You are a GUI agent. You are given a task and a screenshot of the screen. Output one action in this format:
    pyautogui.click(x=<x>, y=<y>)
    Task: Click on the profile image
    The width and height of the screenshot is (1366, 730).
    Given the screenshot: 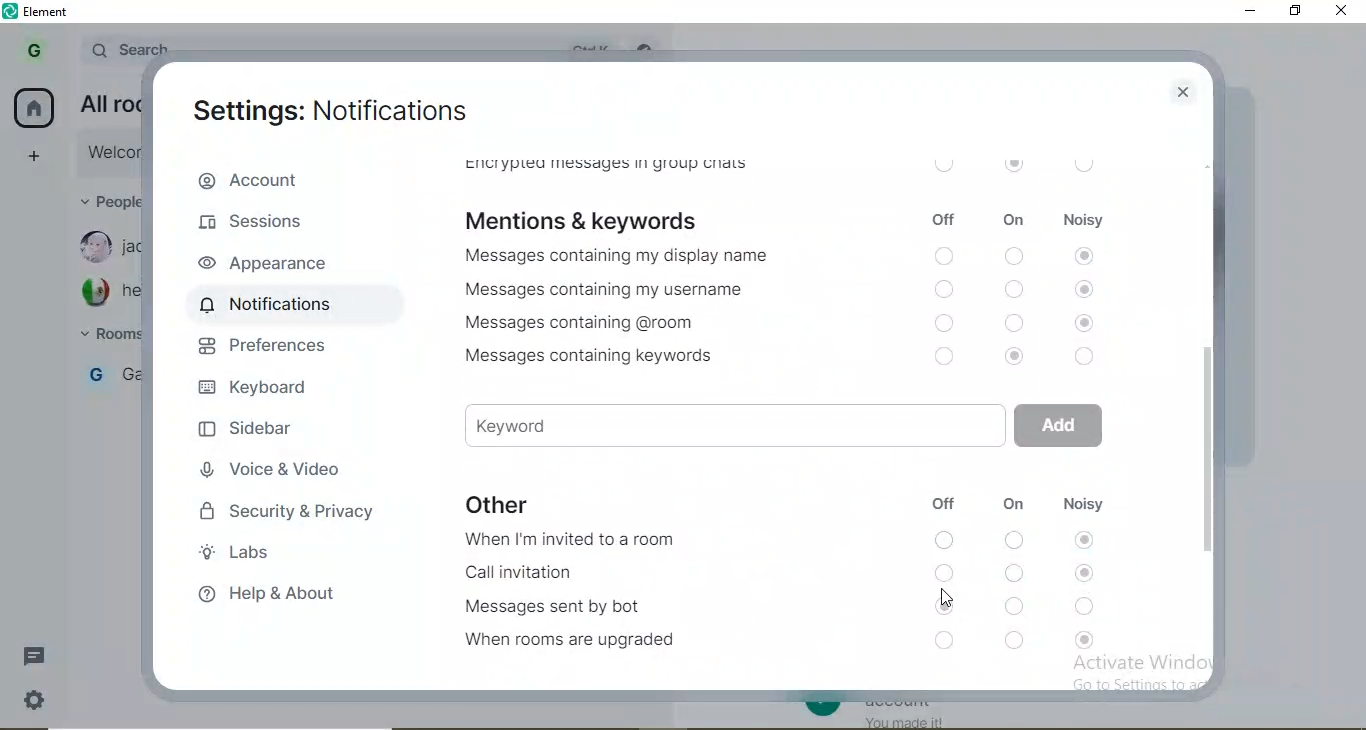 What is the action you would take?
    pyautogui.click(x=94, y=293)
    